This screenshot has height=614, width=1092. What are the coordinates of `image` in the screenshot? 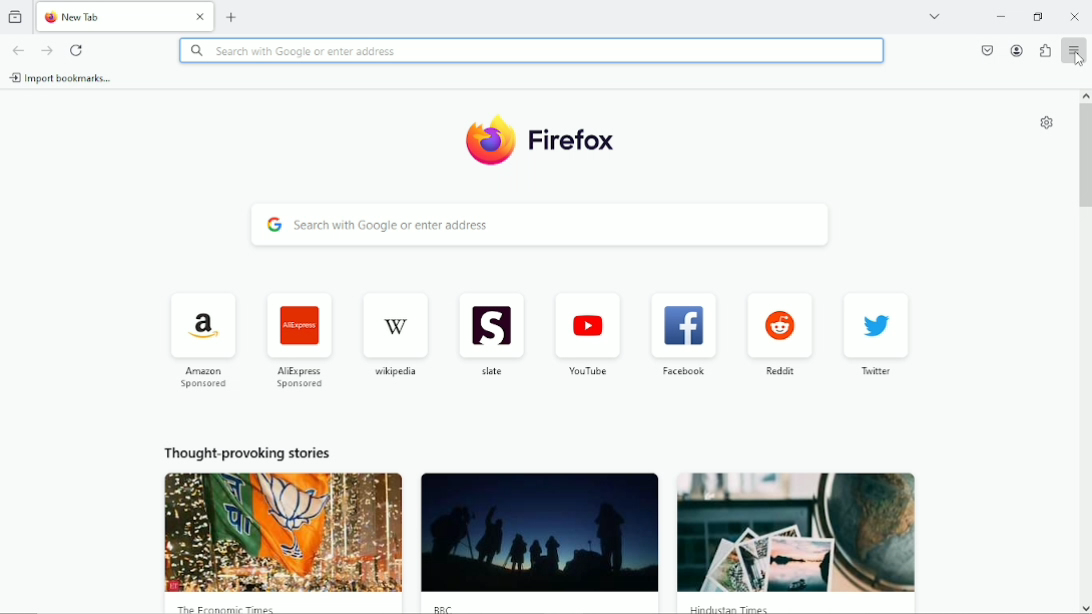 It's located at (793, 530).